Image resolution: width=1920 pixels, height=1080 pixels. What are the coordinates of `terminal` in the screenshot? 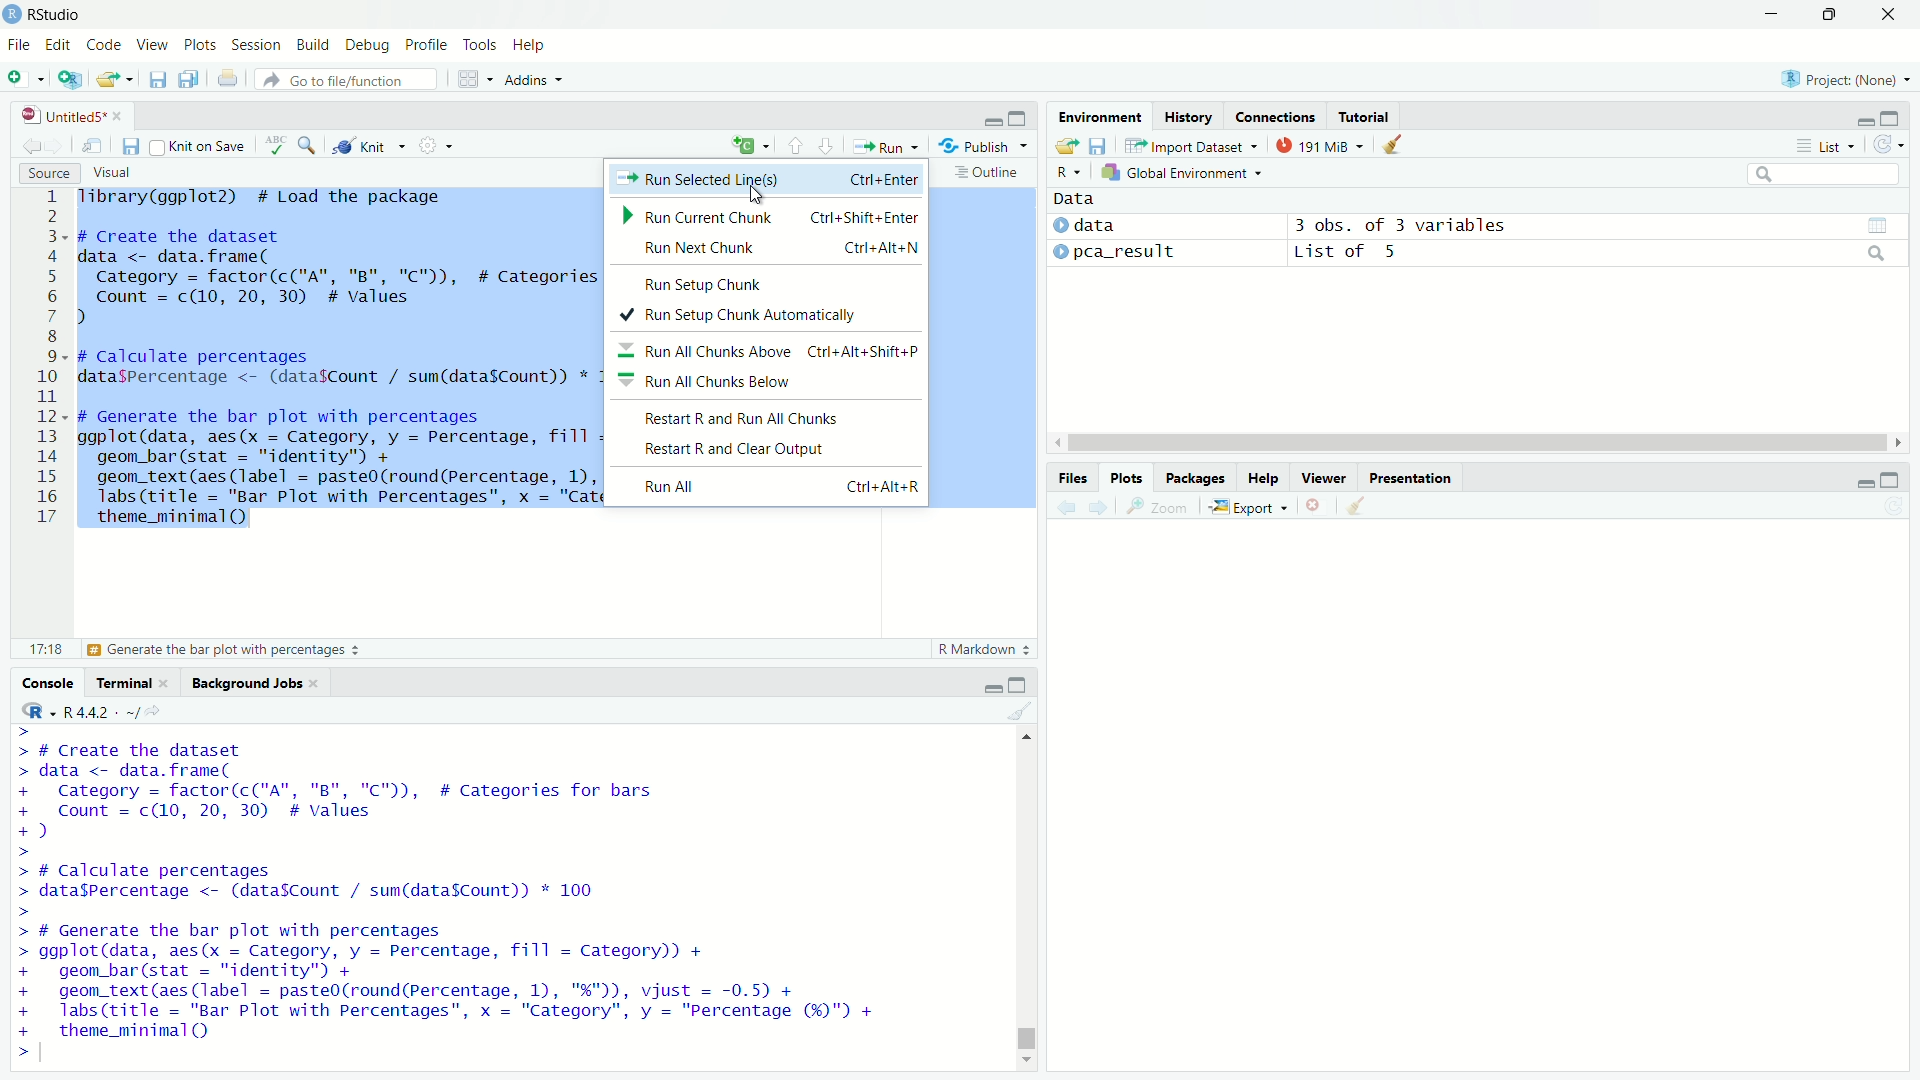 It's located at (132, 682).